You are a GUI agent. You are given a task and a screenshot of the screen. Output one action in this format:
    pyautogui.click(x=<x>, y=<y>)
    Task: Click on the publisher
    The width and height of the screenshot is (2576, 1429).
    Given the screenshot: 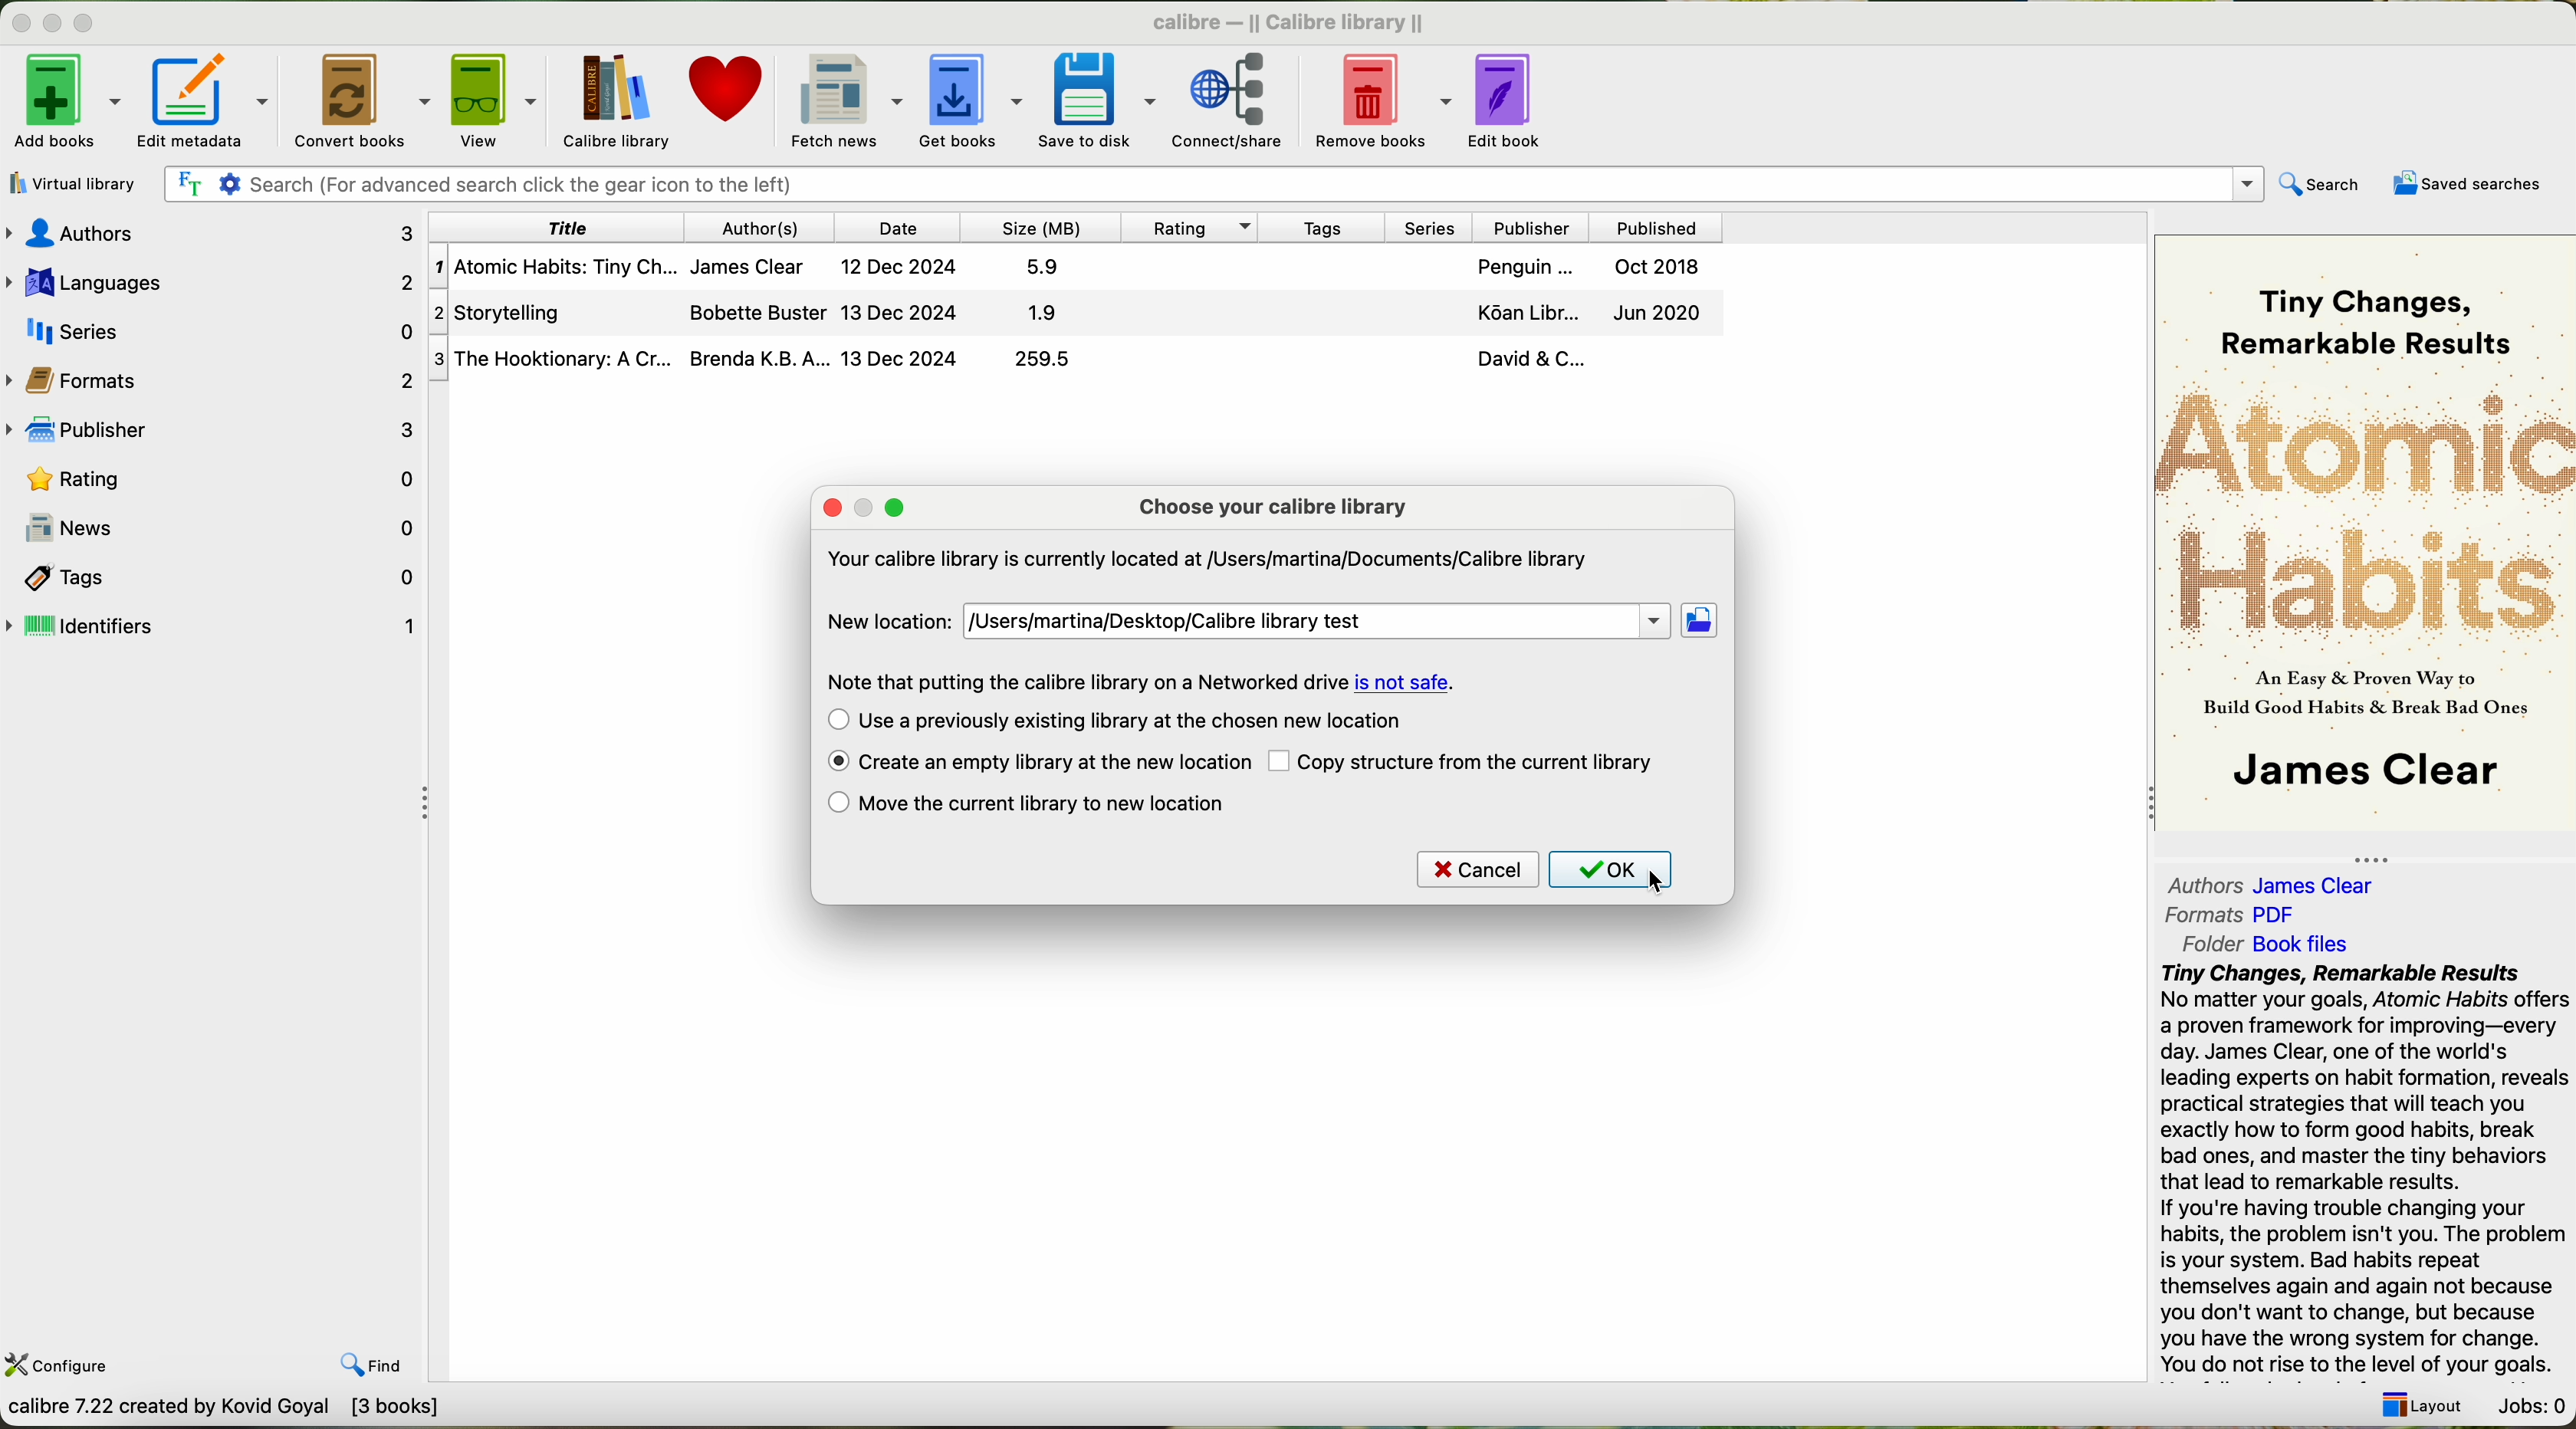 What is the action you would take?
    pyautogui.click(x=217, y=431)
    